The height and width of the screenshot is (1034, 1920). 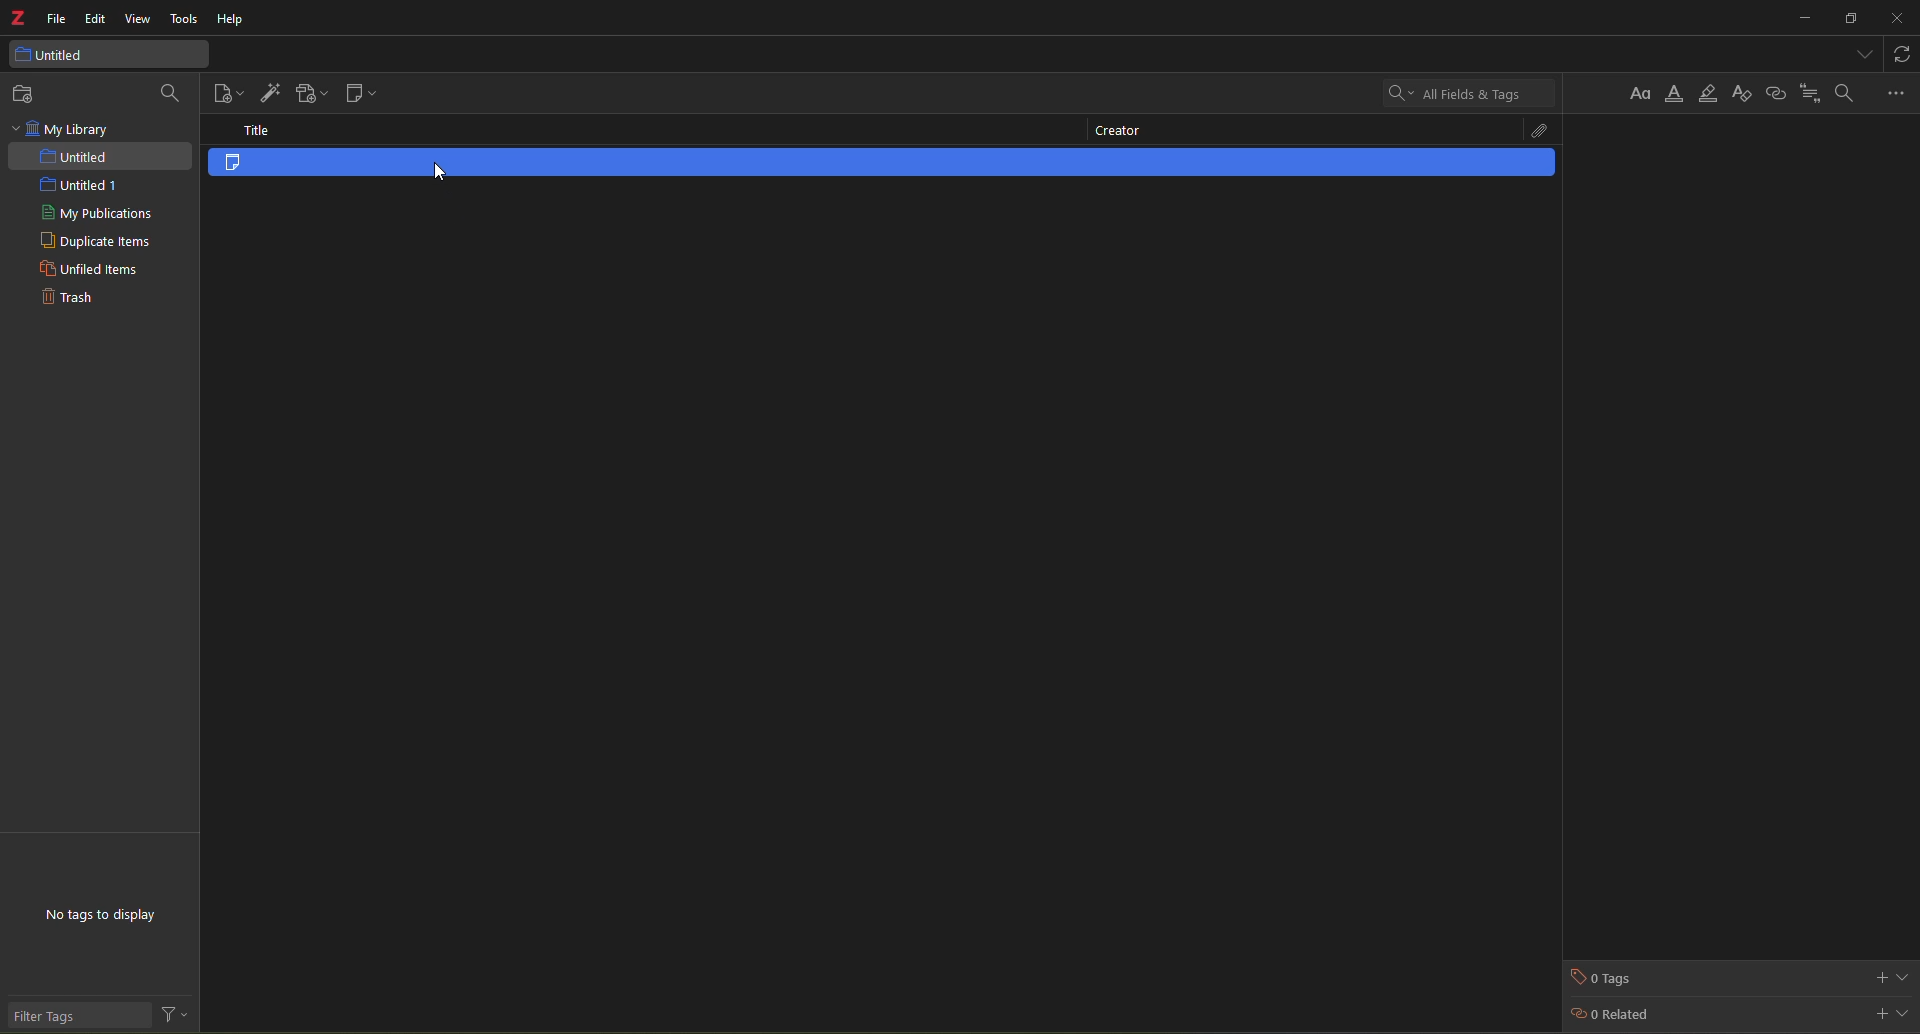 What do you see at coordinates (1527, 129) in the screenshot?
I see `attach` at bounding box center [1527, 129].